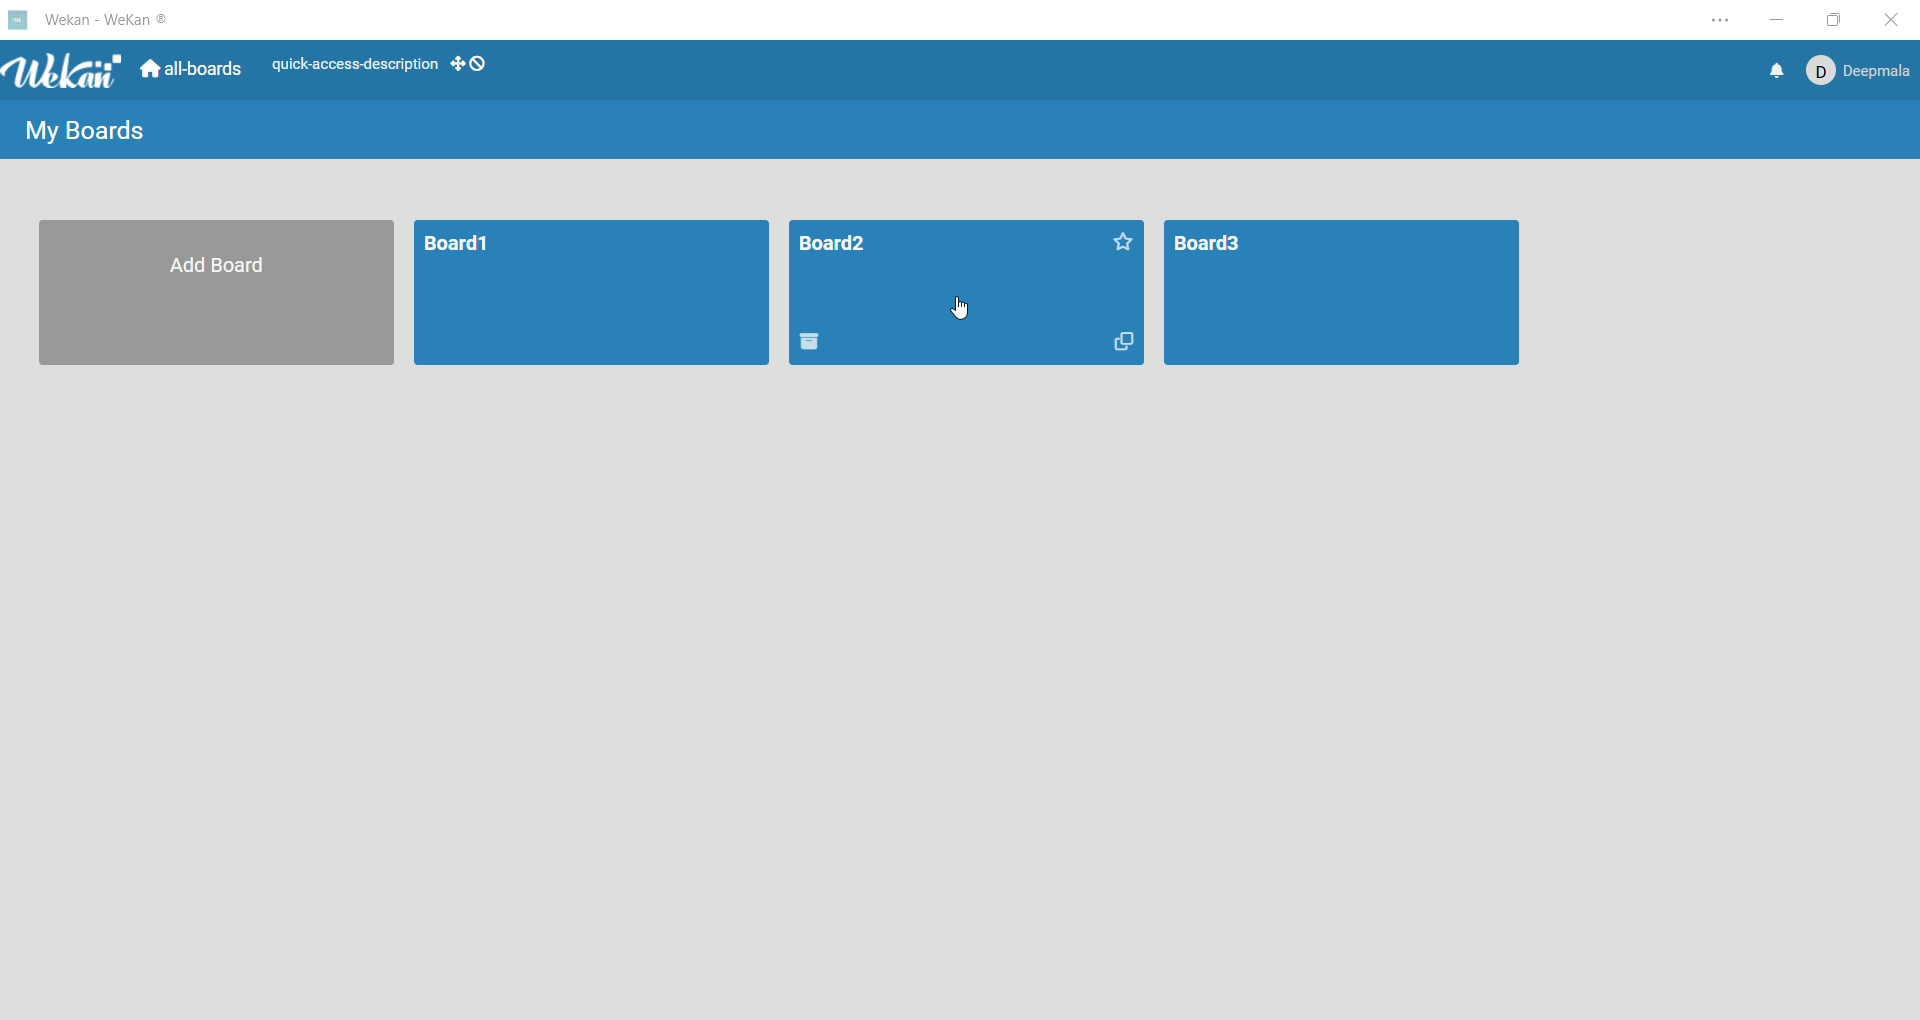 This screenshot has width=1920, height=1020. Describe the element at coordinates (812, 344) in the screenshot. I see `delete` at that location.